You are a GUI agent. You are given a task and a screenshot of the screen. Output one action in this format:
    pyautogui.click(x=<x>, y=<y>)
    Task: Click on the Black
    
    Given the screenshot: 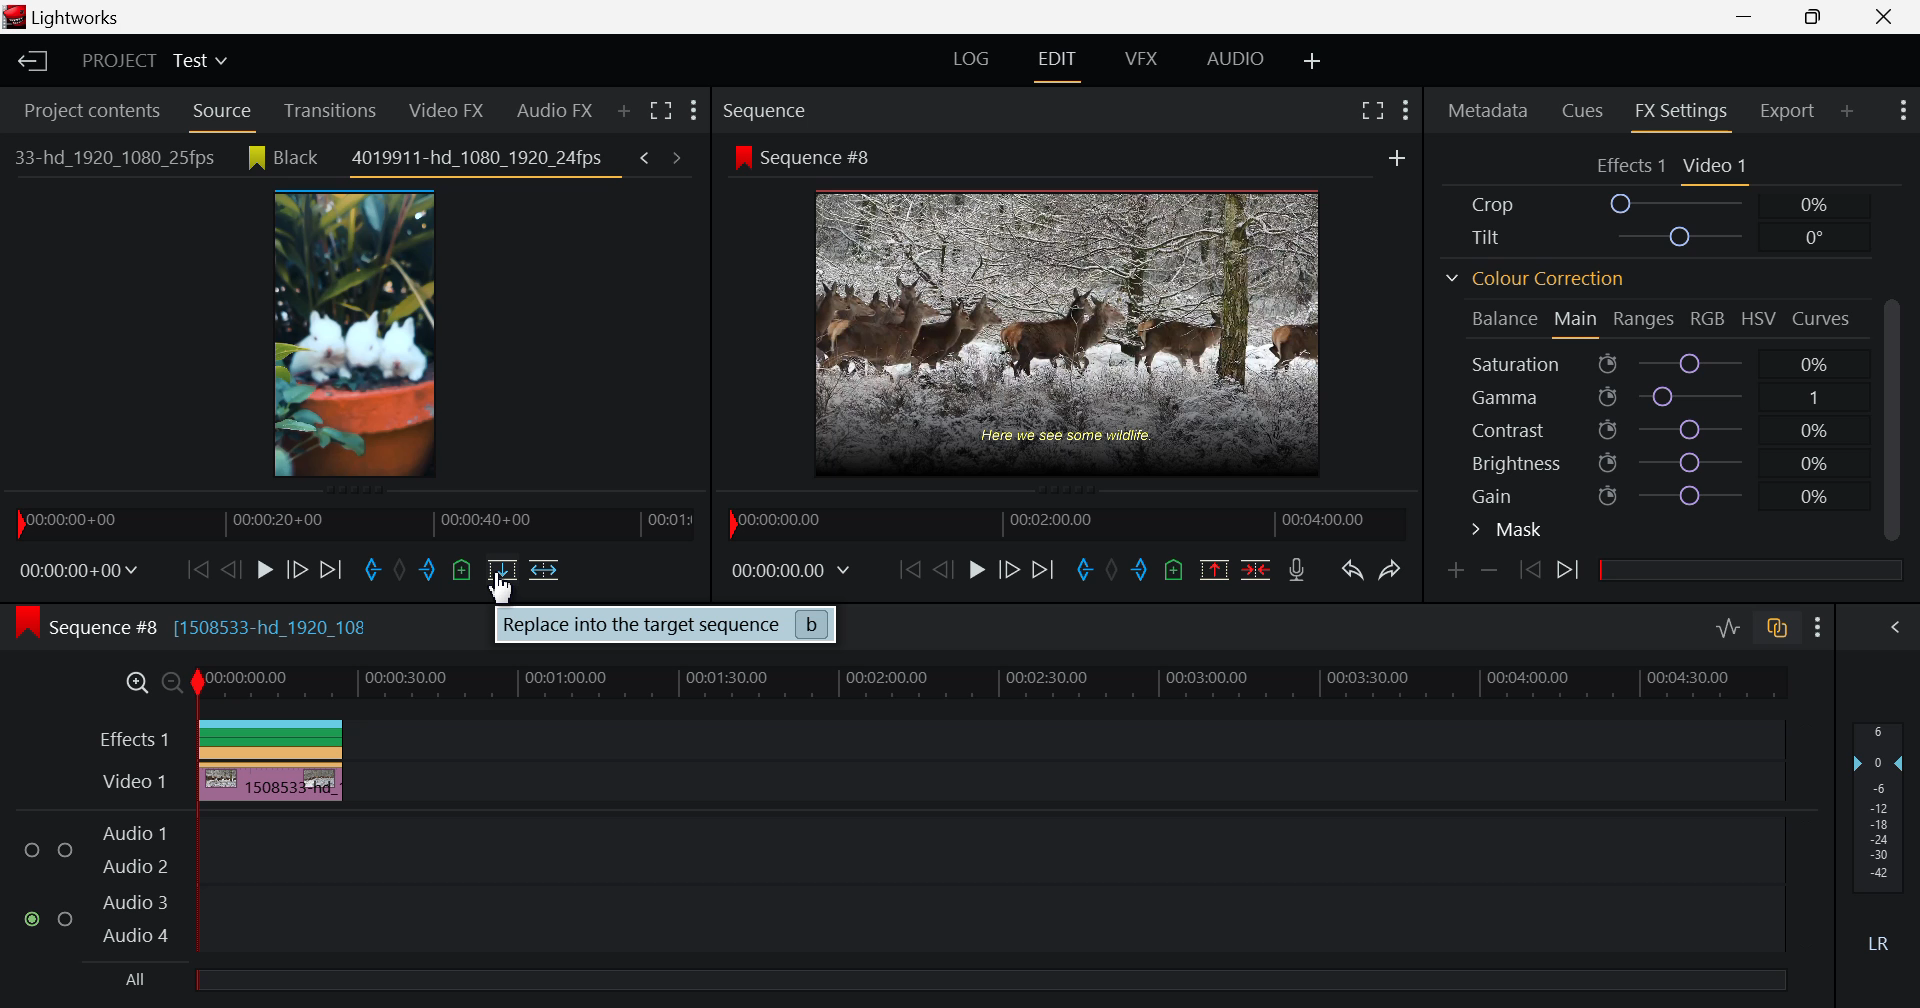 What is the action you would take?
    pyautogui.click(x=281, y=158)
    